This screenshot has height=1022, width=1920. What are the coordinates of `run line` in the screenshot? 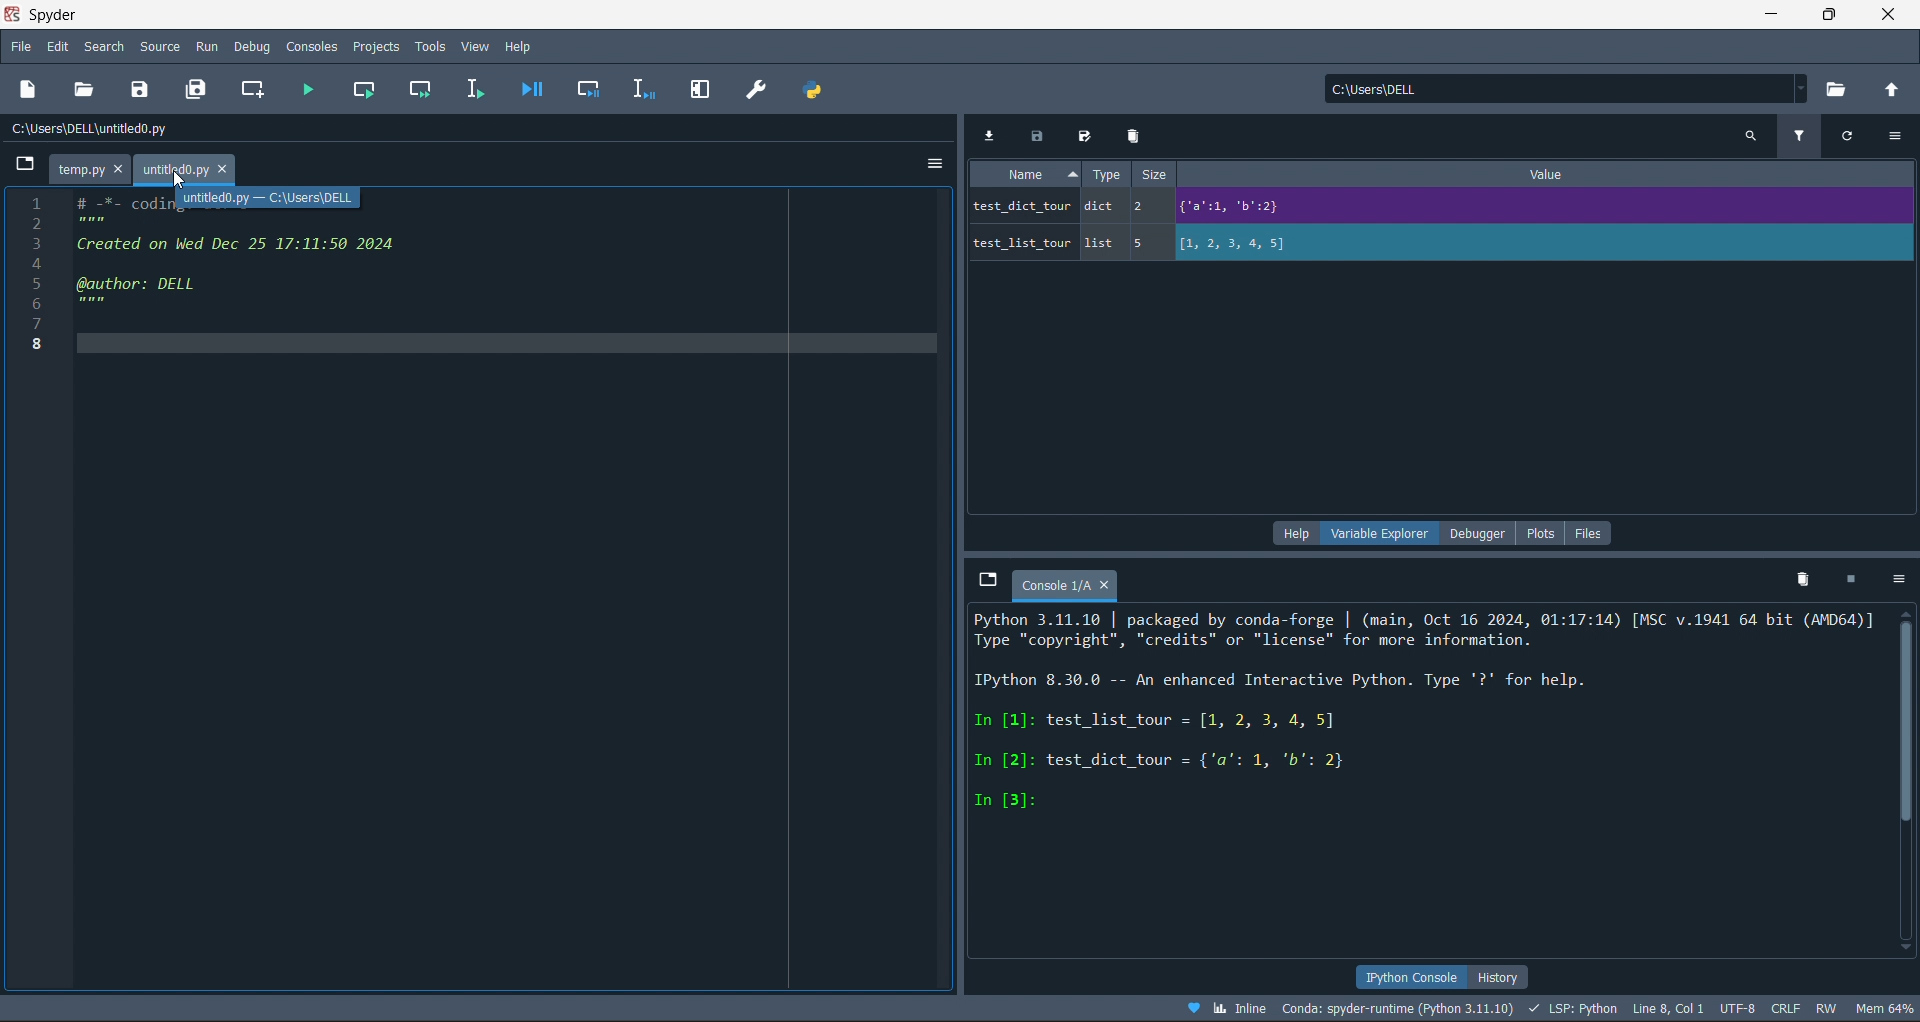 It's located at (473, 87).